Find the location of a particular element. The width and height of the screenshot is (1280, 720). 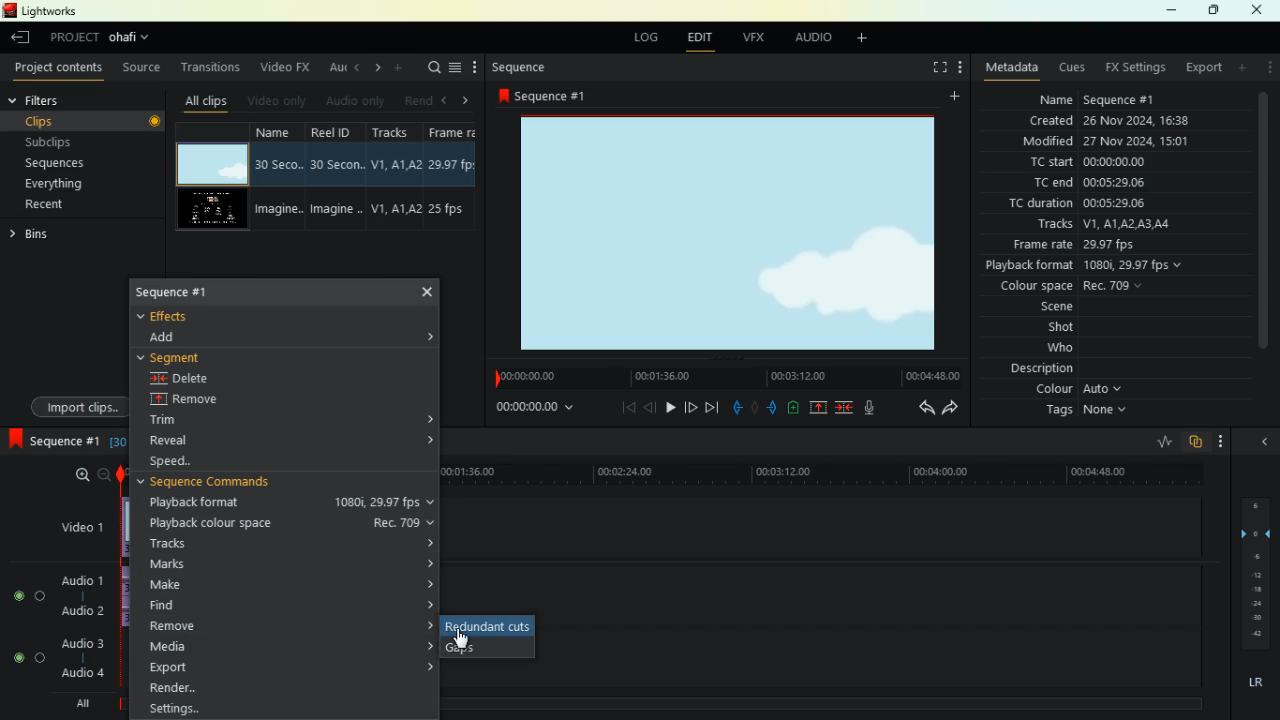

Tracks is located at coordinates (397, 177).